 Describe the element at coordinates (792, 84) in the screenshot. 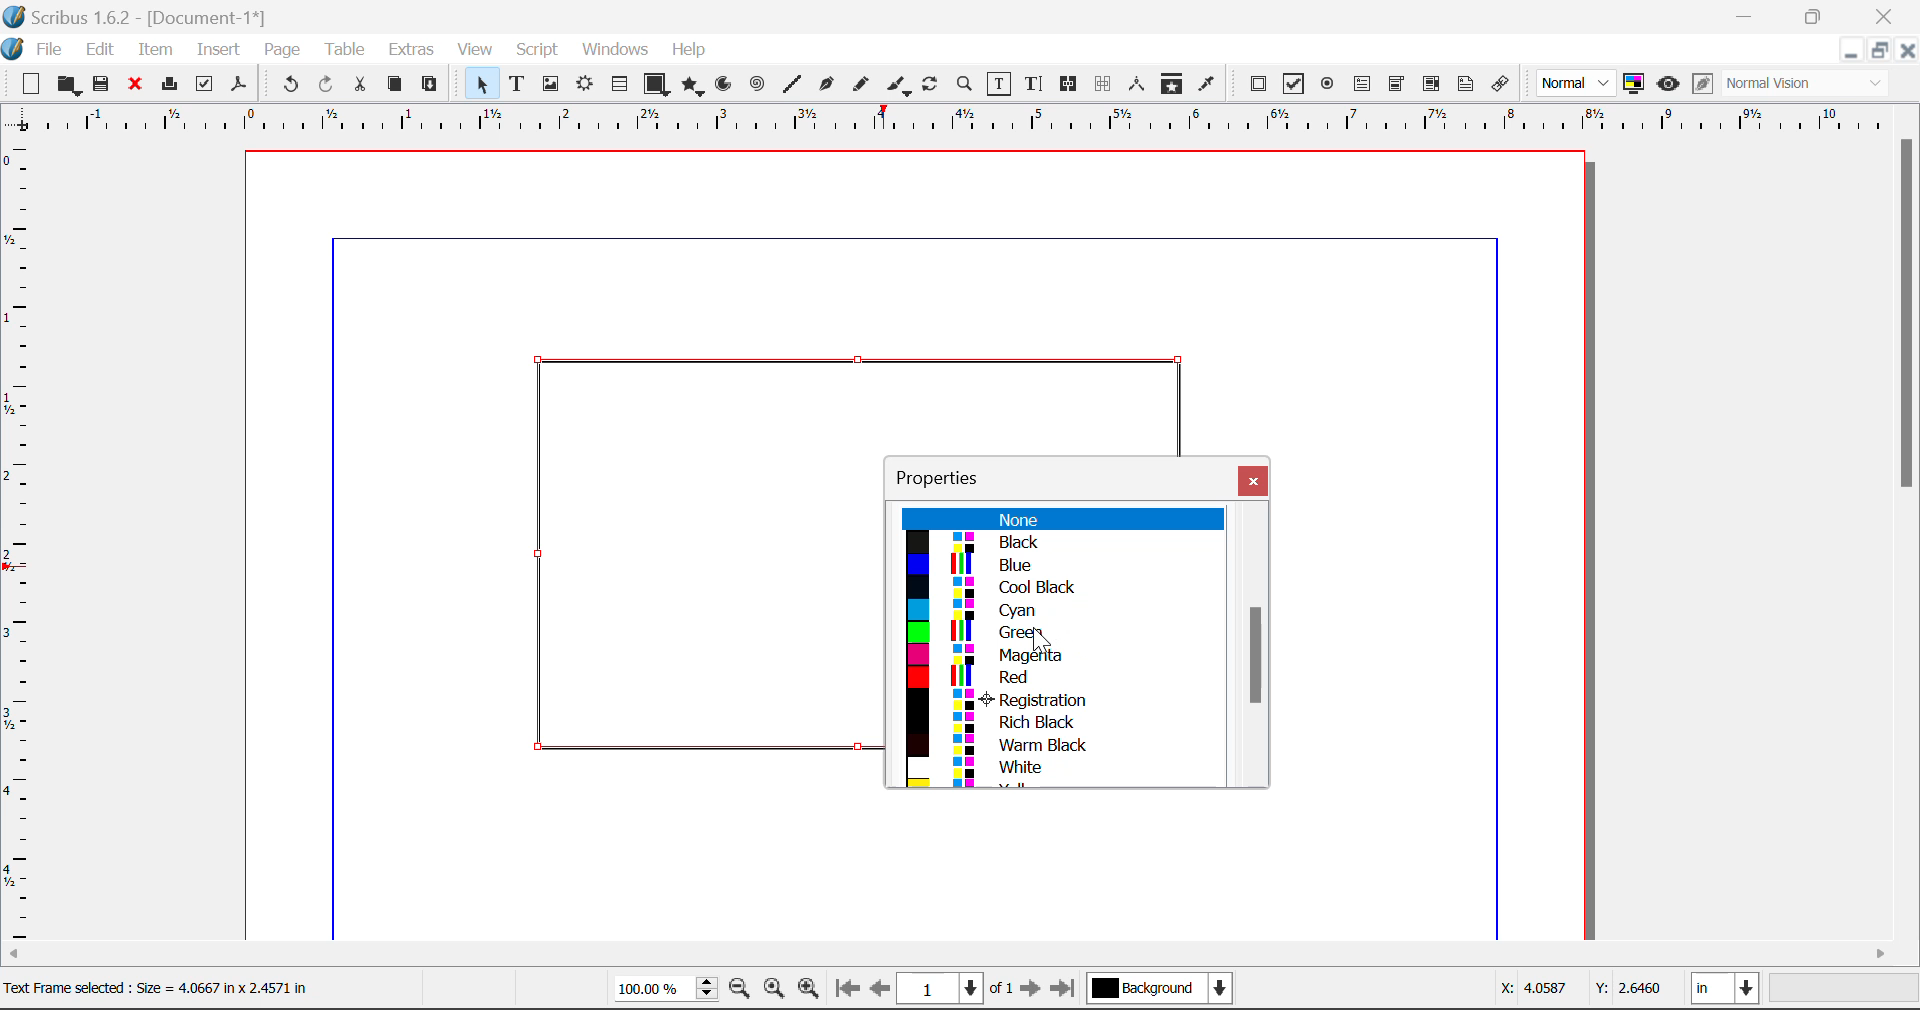

I see `Line` at that location.